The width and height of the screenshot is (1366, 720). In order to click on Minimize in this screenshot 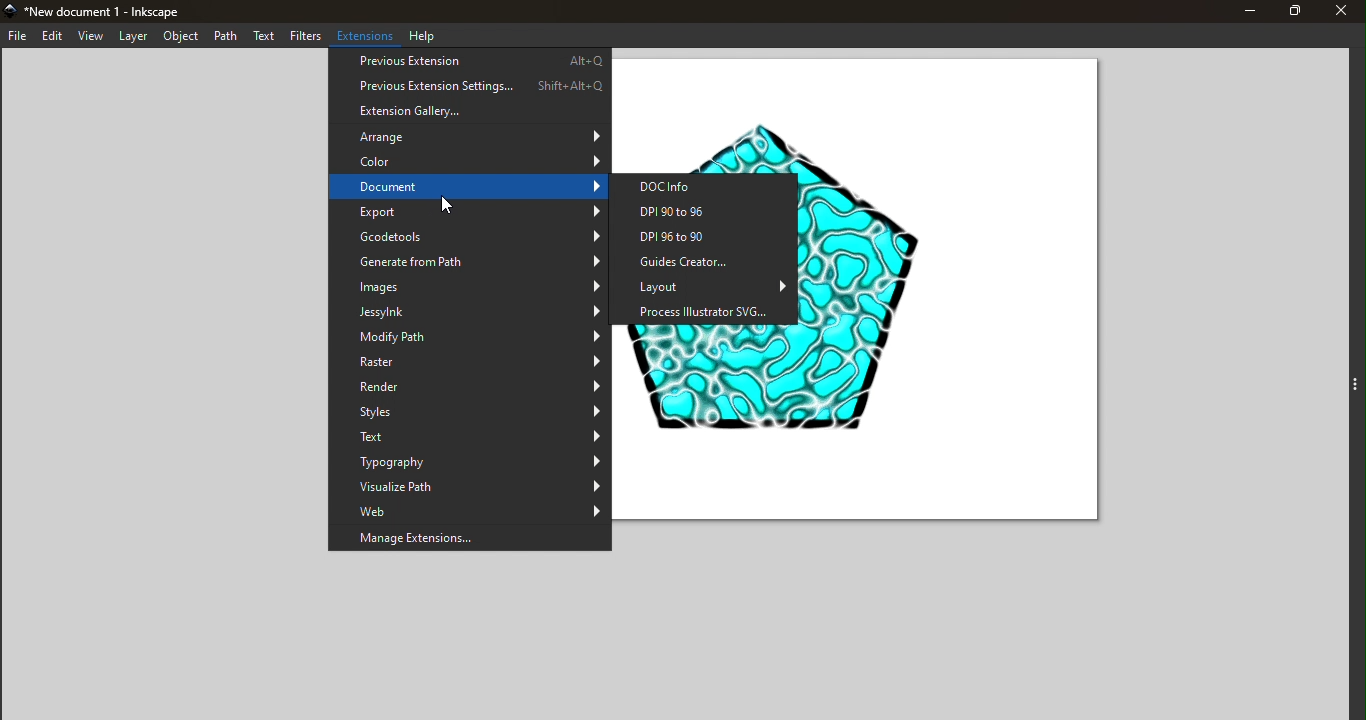, I will do `click(1240, 12)`.